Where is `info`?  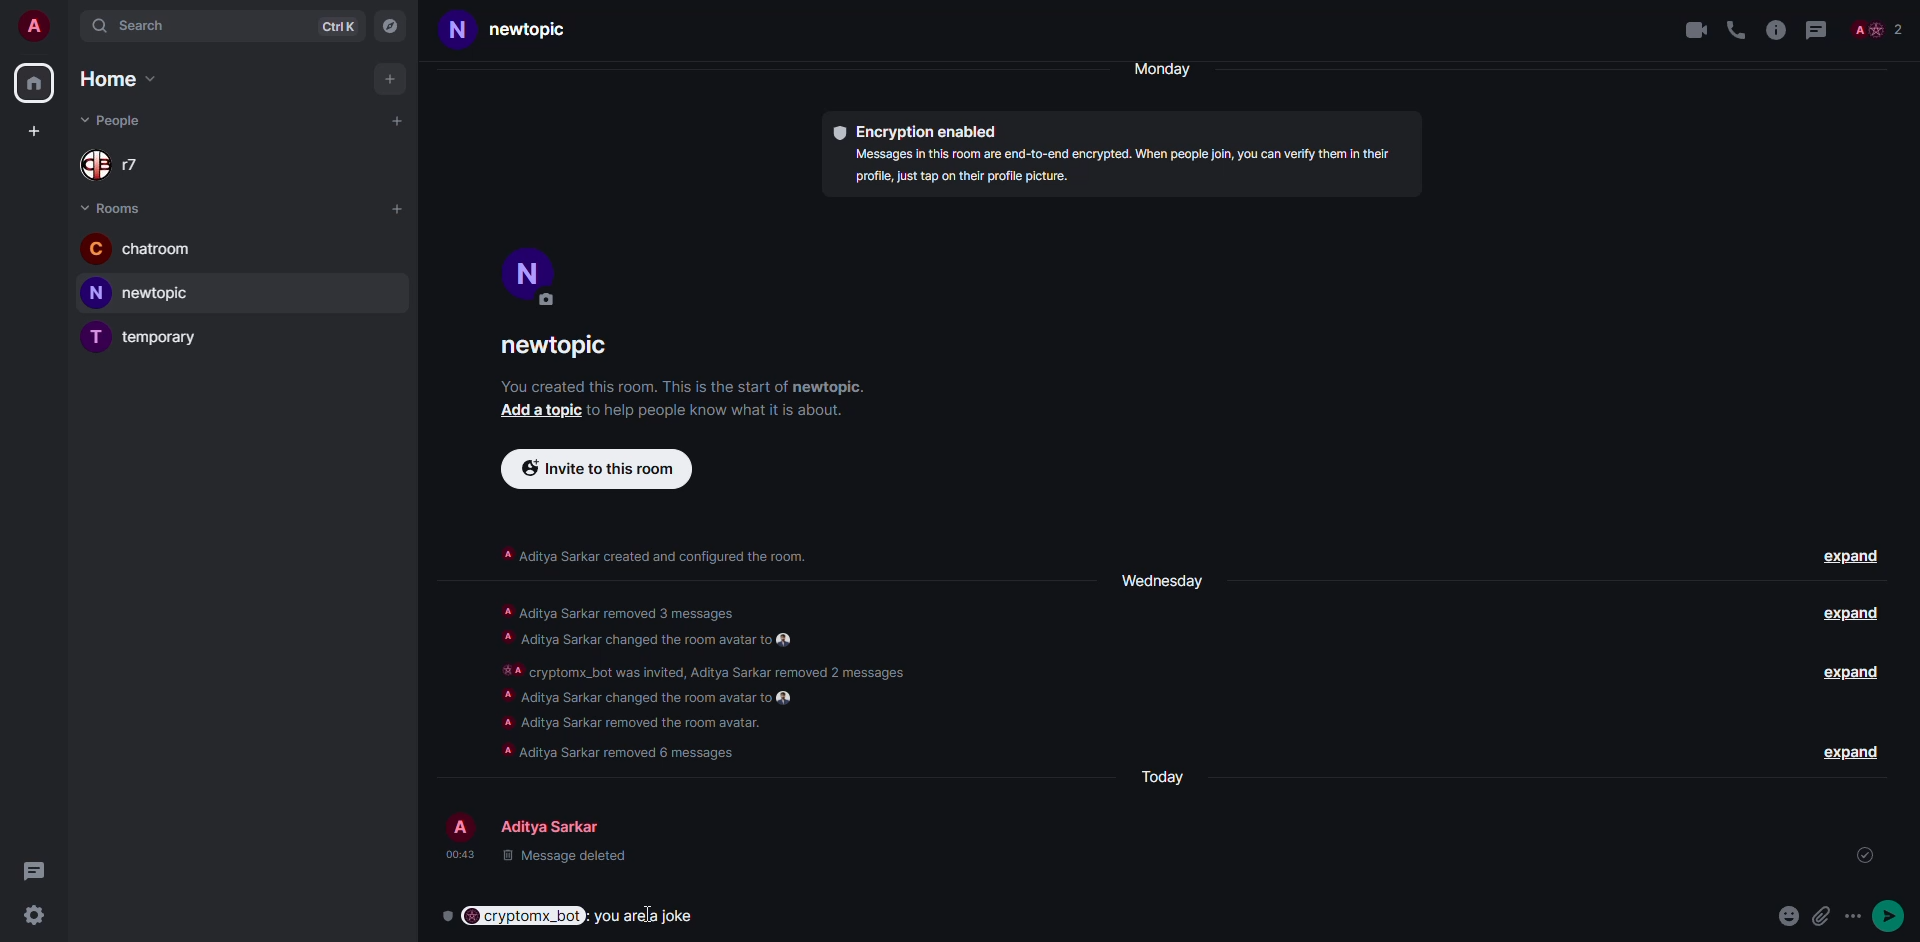
info is located at coordinates (1776, 29).